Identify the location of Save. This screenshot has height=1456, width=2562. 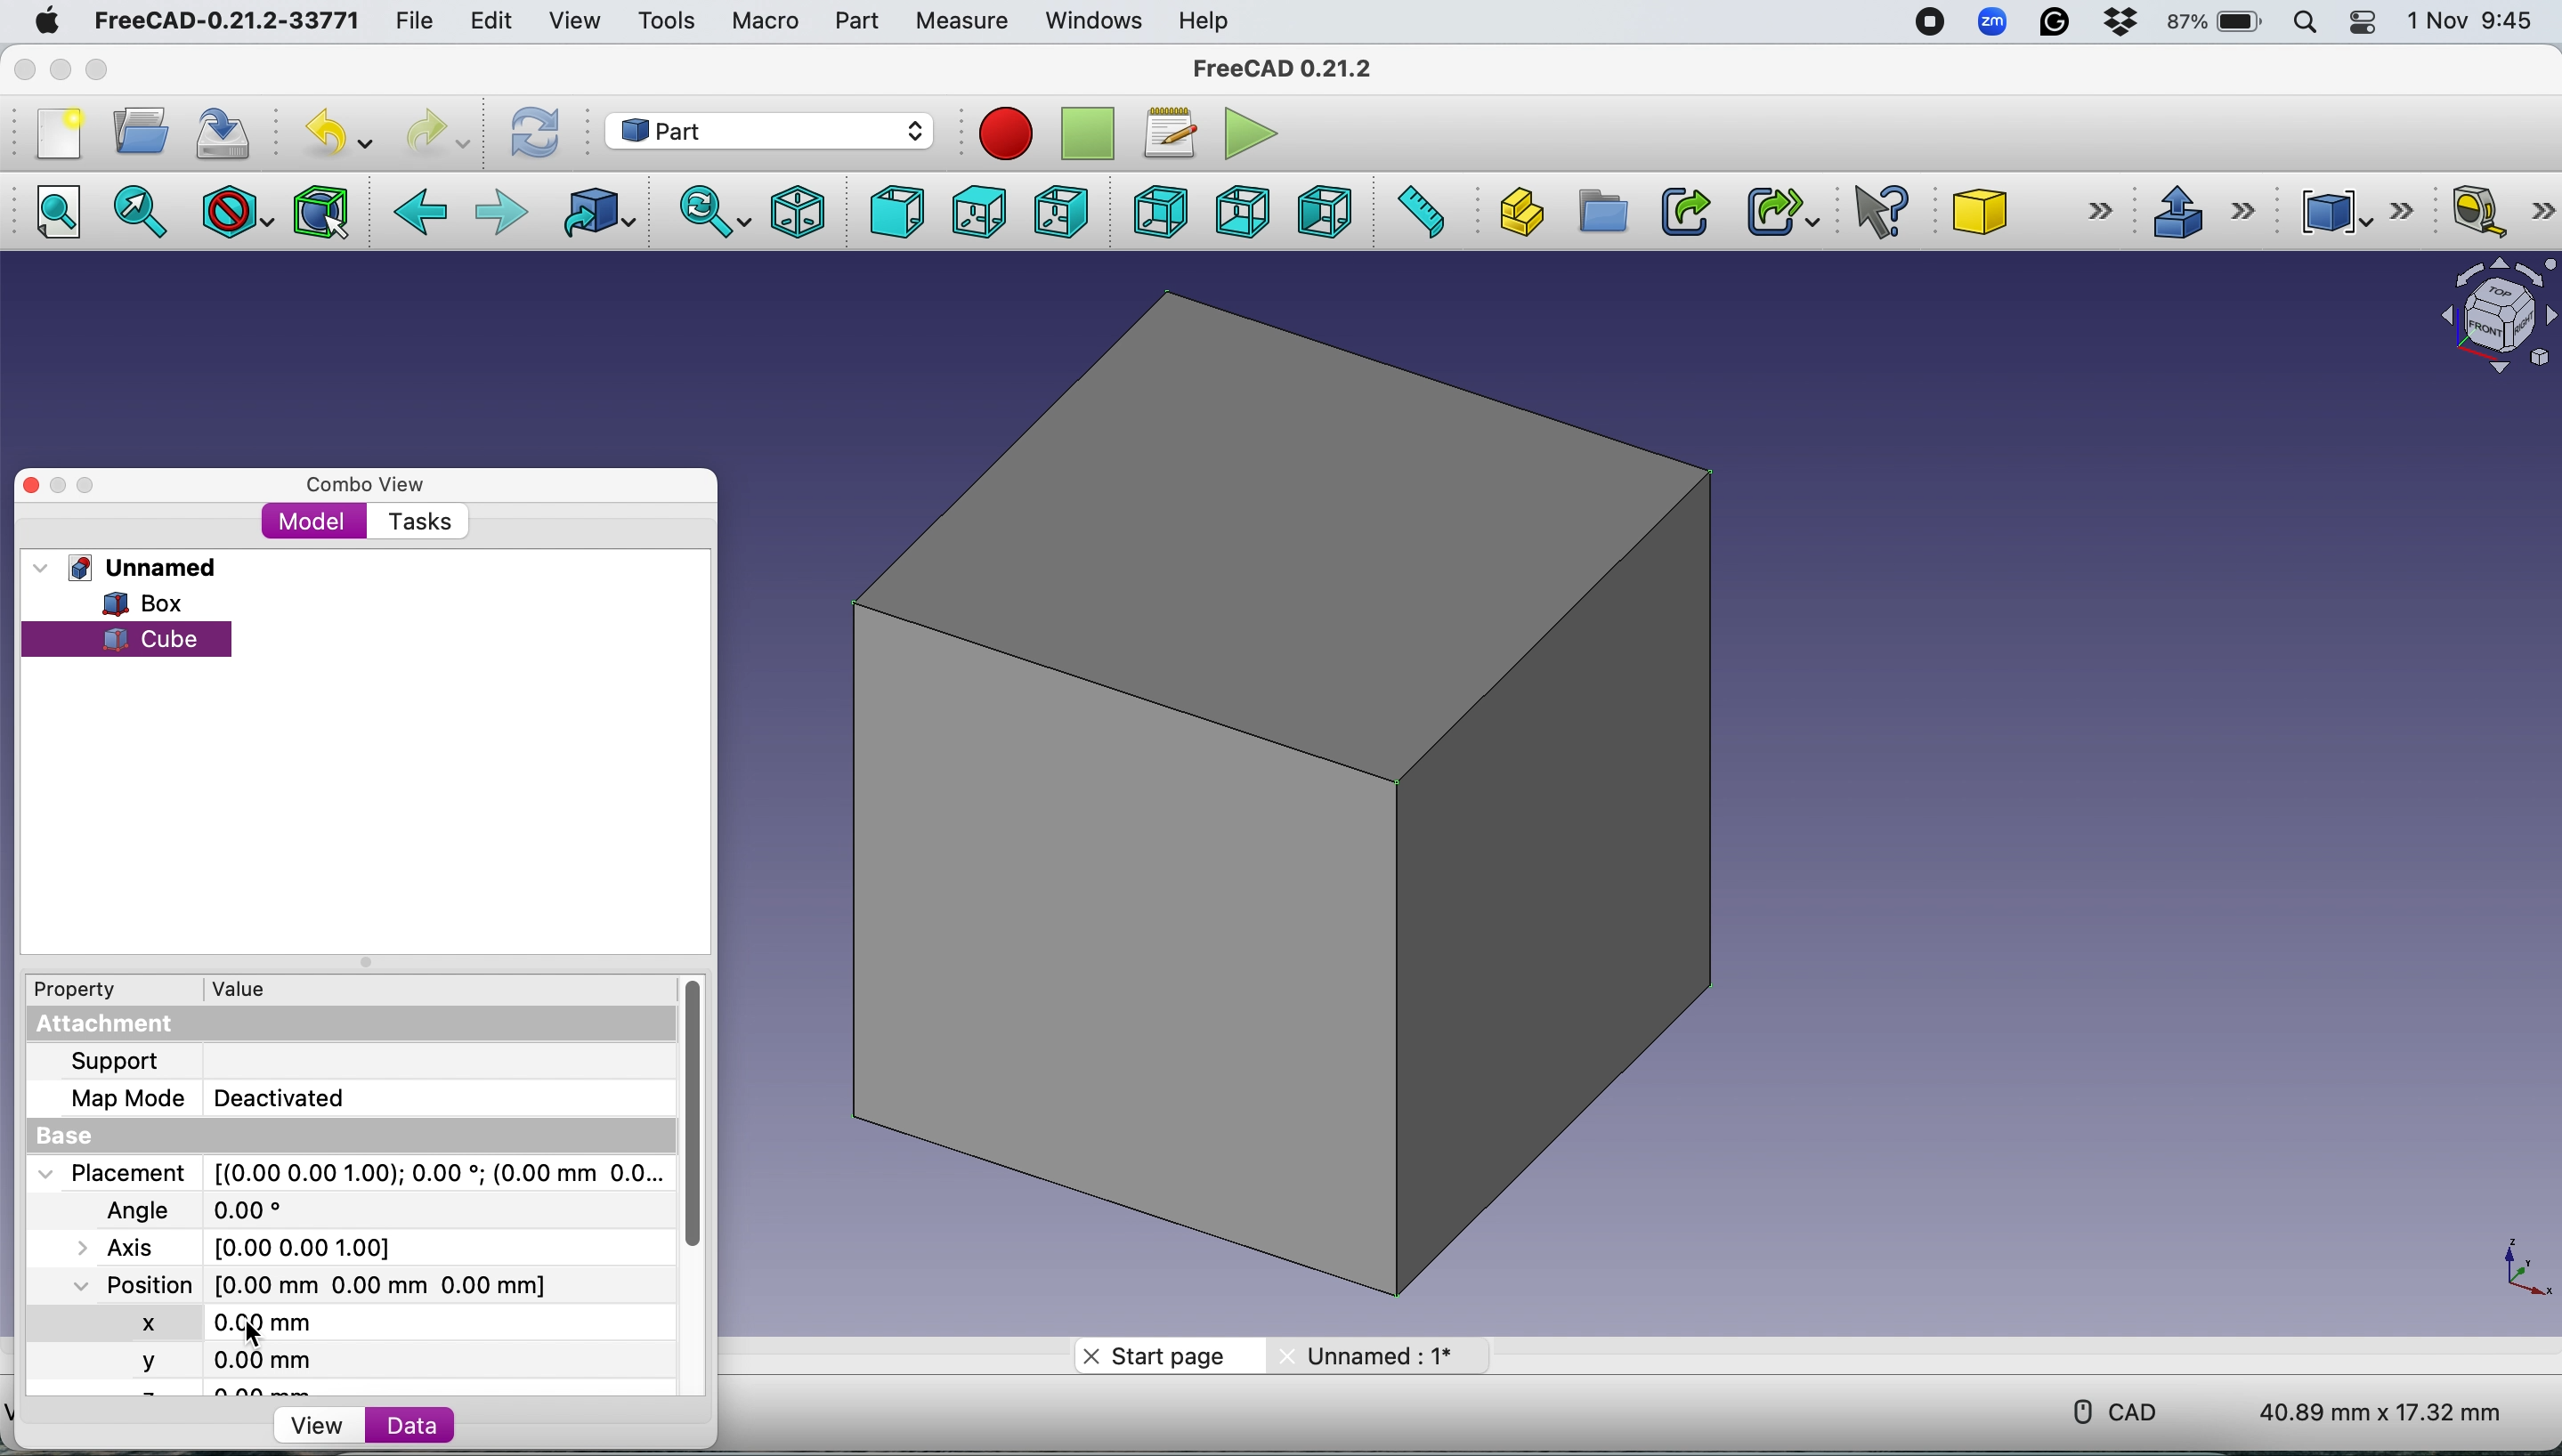
(228, 129).